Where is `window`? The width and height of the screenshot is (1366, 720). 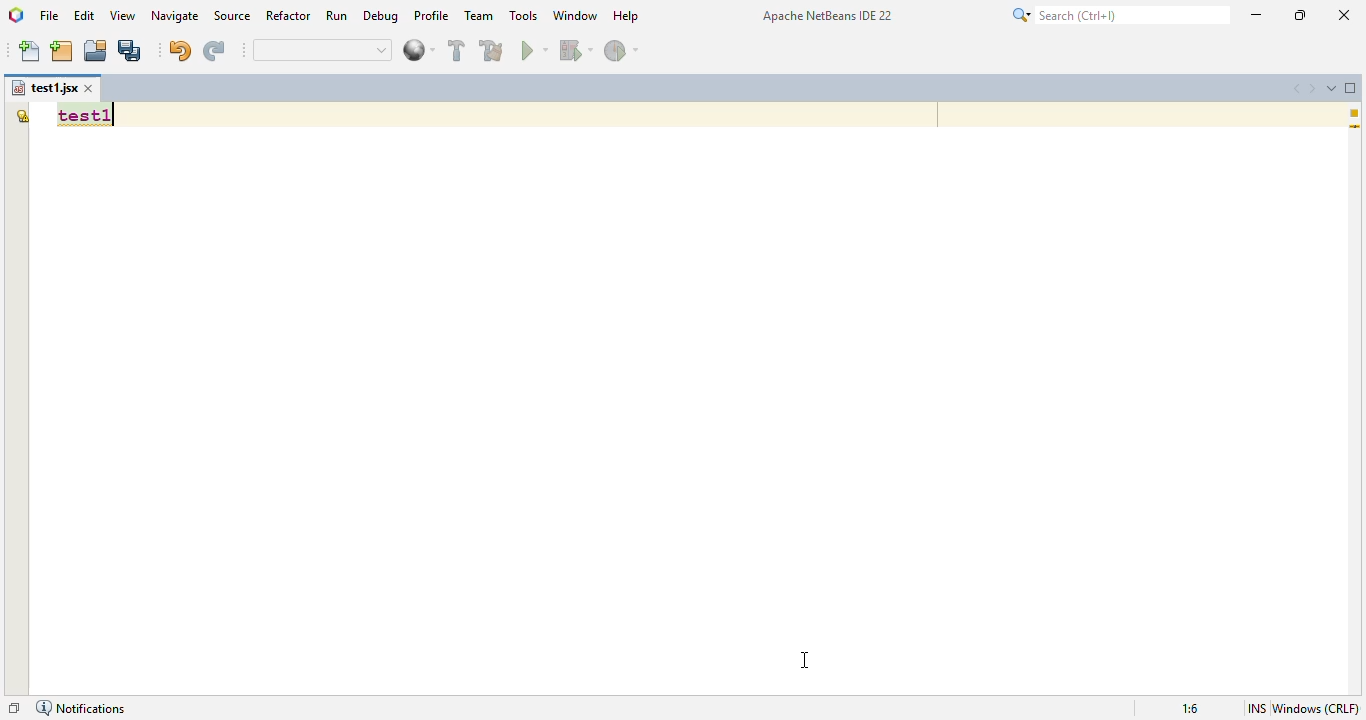
window is located at coordinates (576, 15).